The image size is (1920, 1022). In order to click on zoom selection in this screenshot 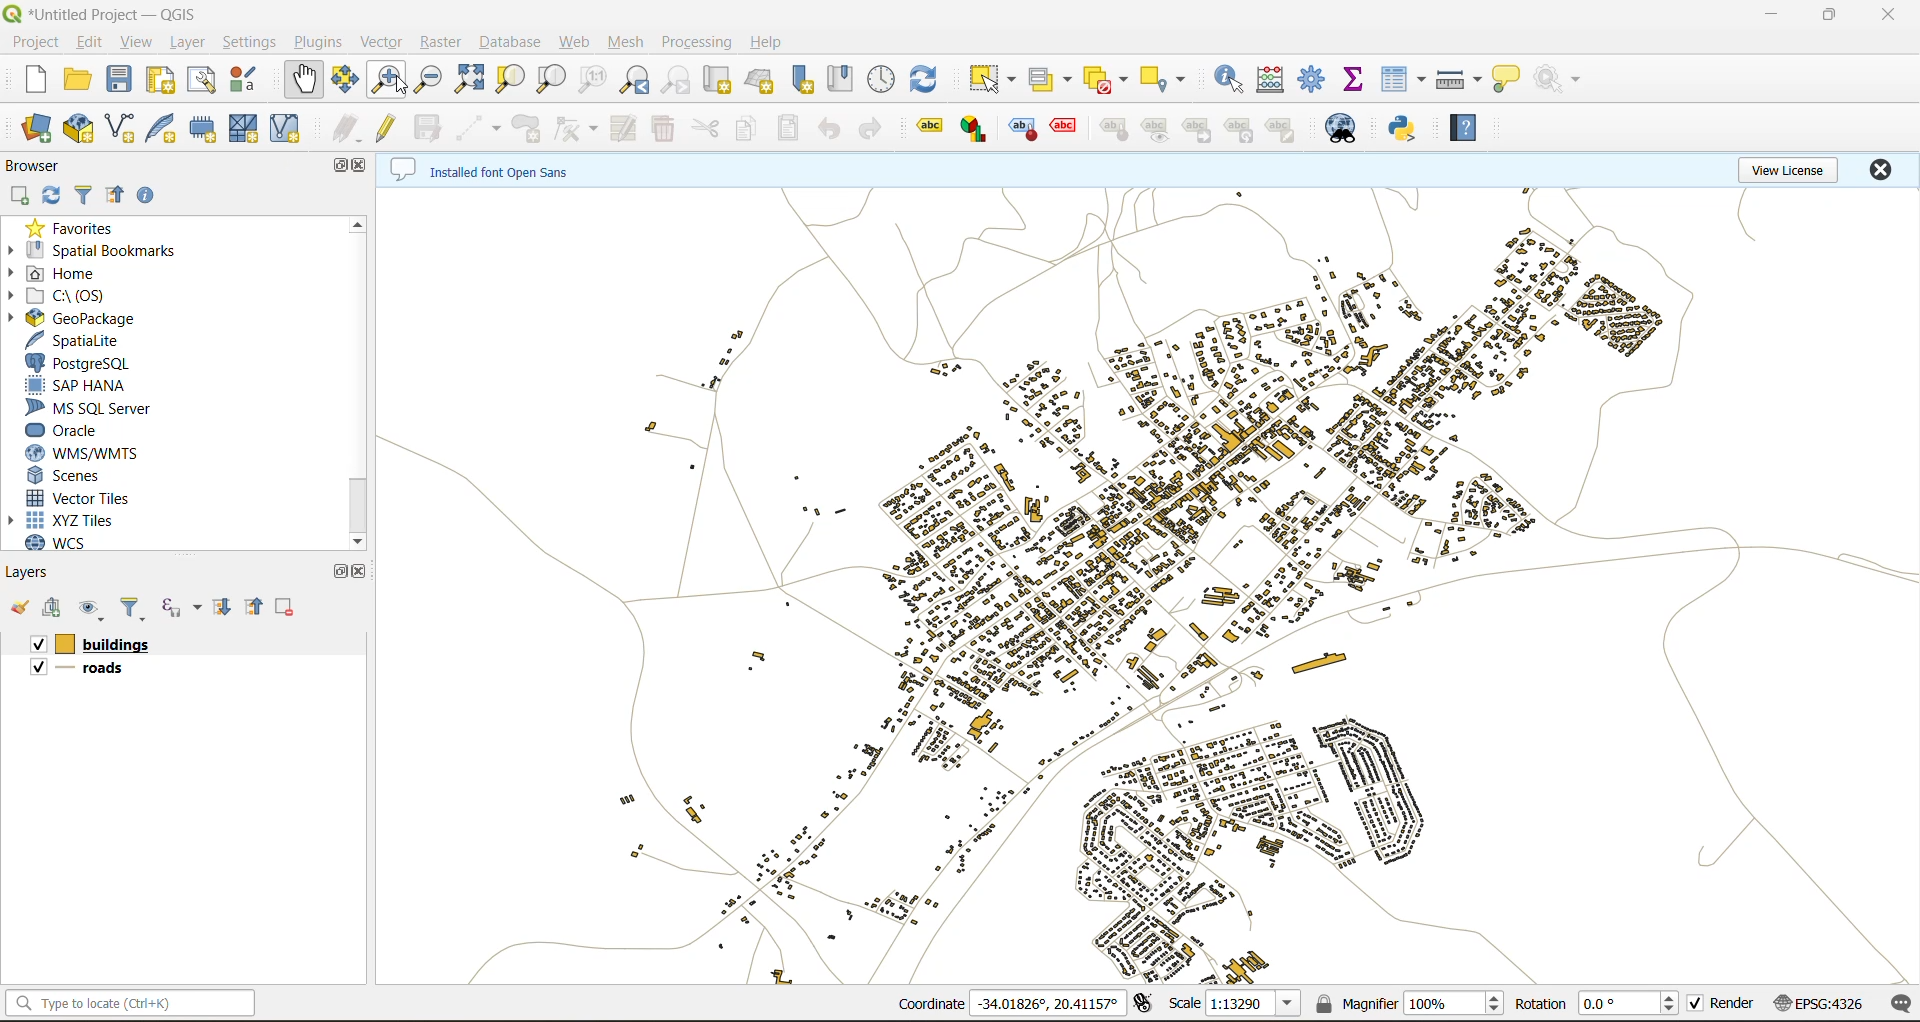, I will do `click(510, 78)`.